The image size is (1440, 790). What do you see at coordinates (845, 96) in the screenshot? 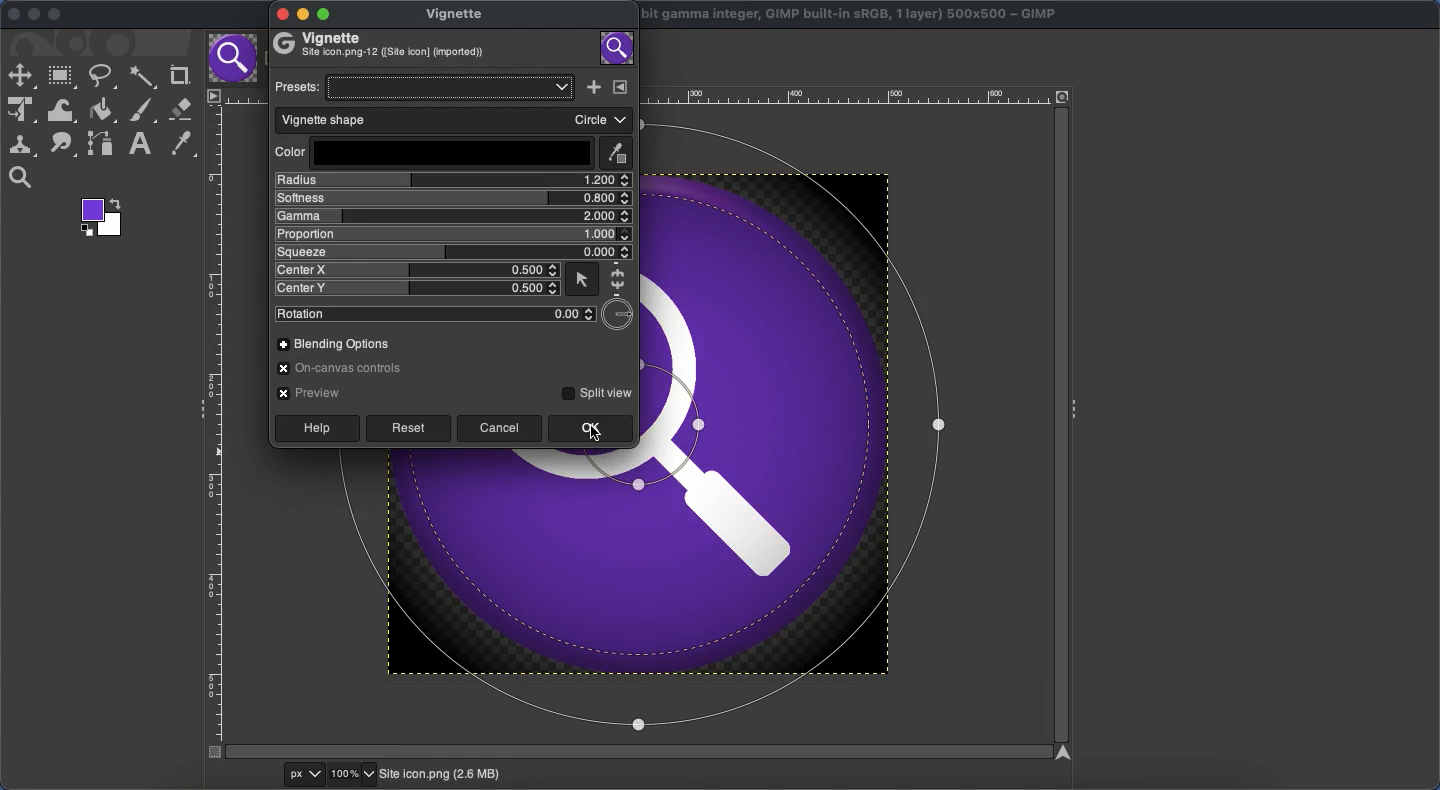
I see `Ruler` at bounding box center [845, 96].